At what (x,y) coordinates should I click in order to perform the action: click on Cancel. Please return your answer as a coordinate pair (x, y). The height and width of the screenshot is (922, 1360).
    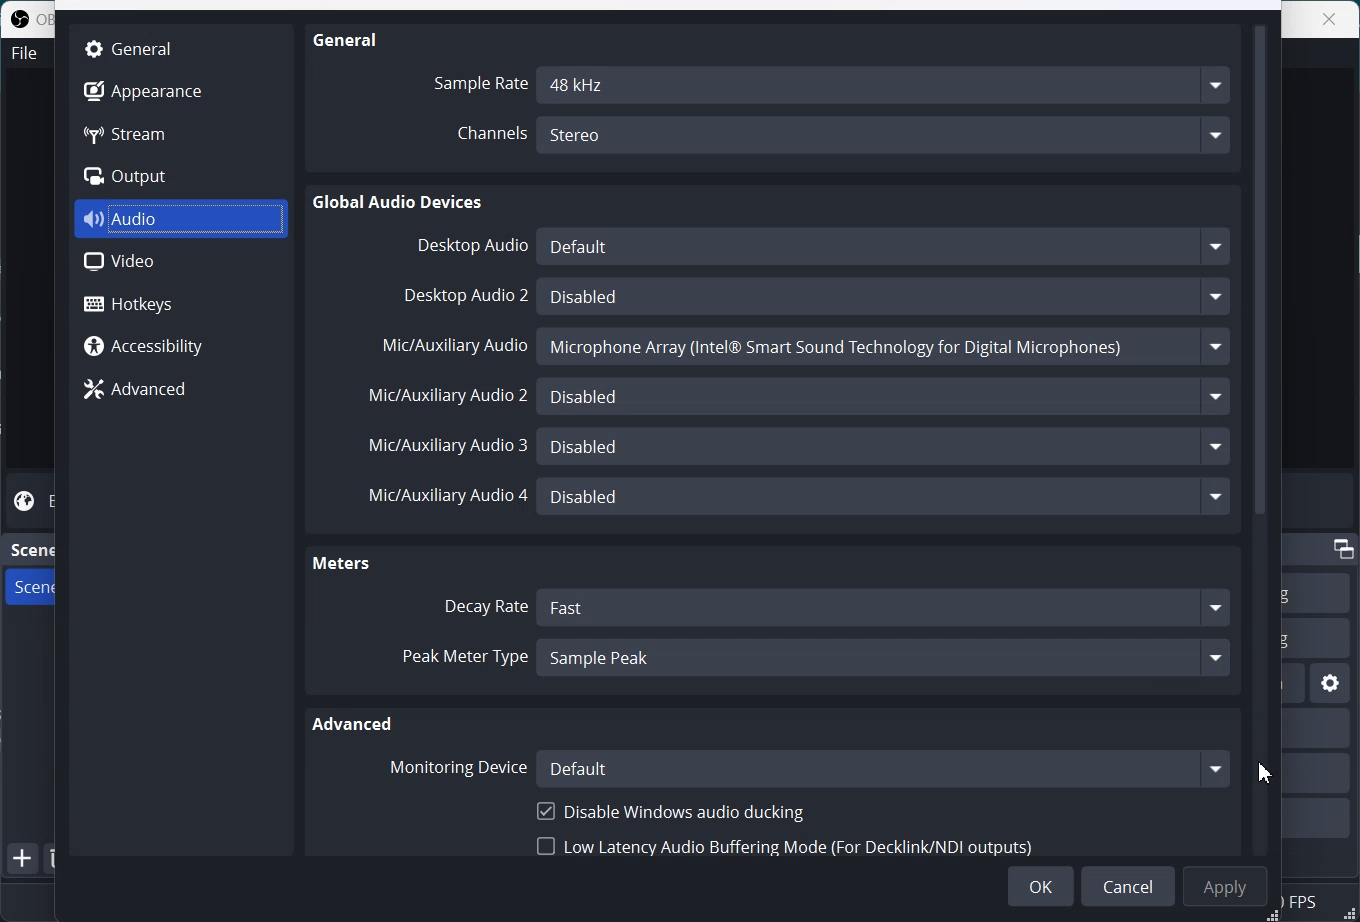
    Looking at the image, I should click on (1128, 886).